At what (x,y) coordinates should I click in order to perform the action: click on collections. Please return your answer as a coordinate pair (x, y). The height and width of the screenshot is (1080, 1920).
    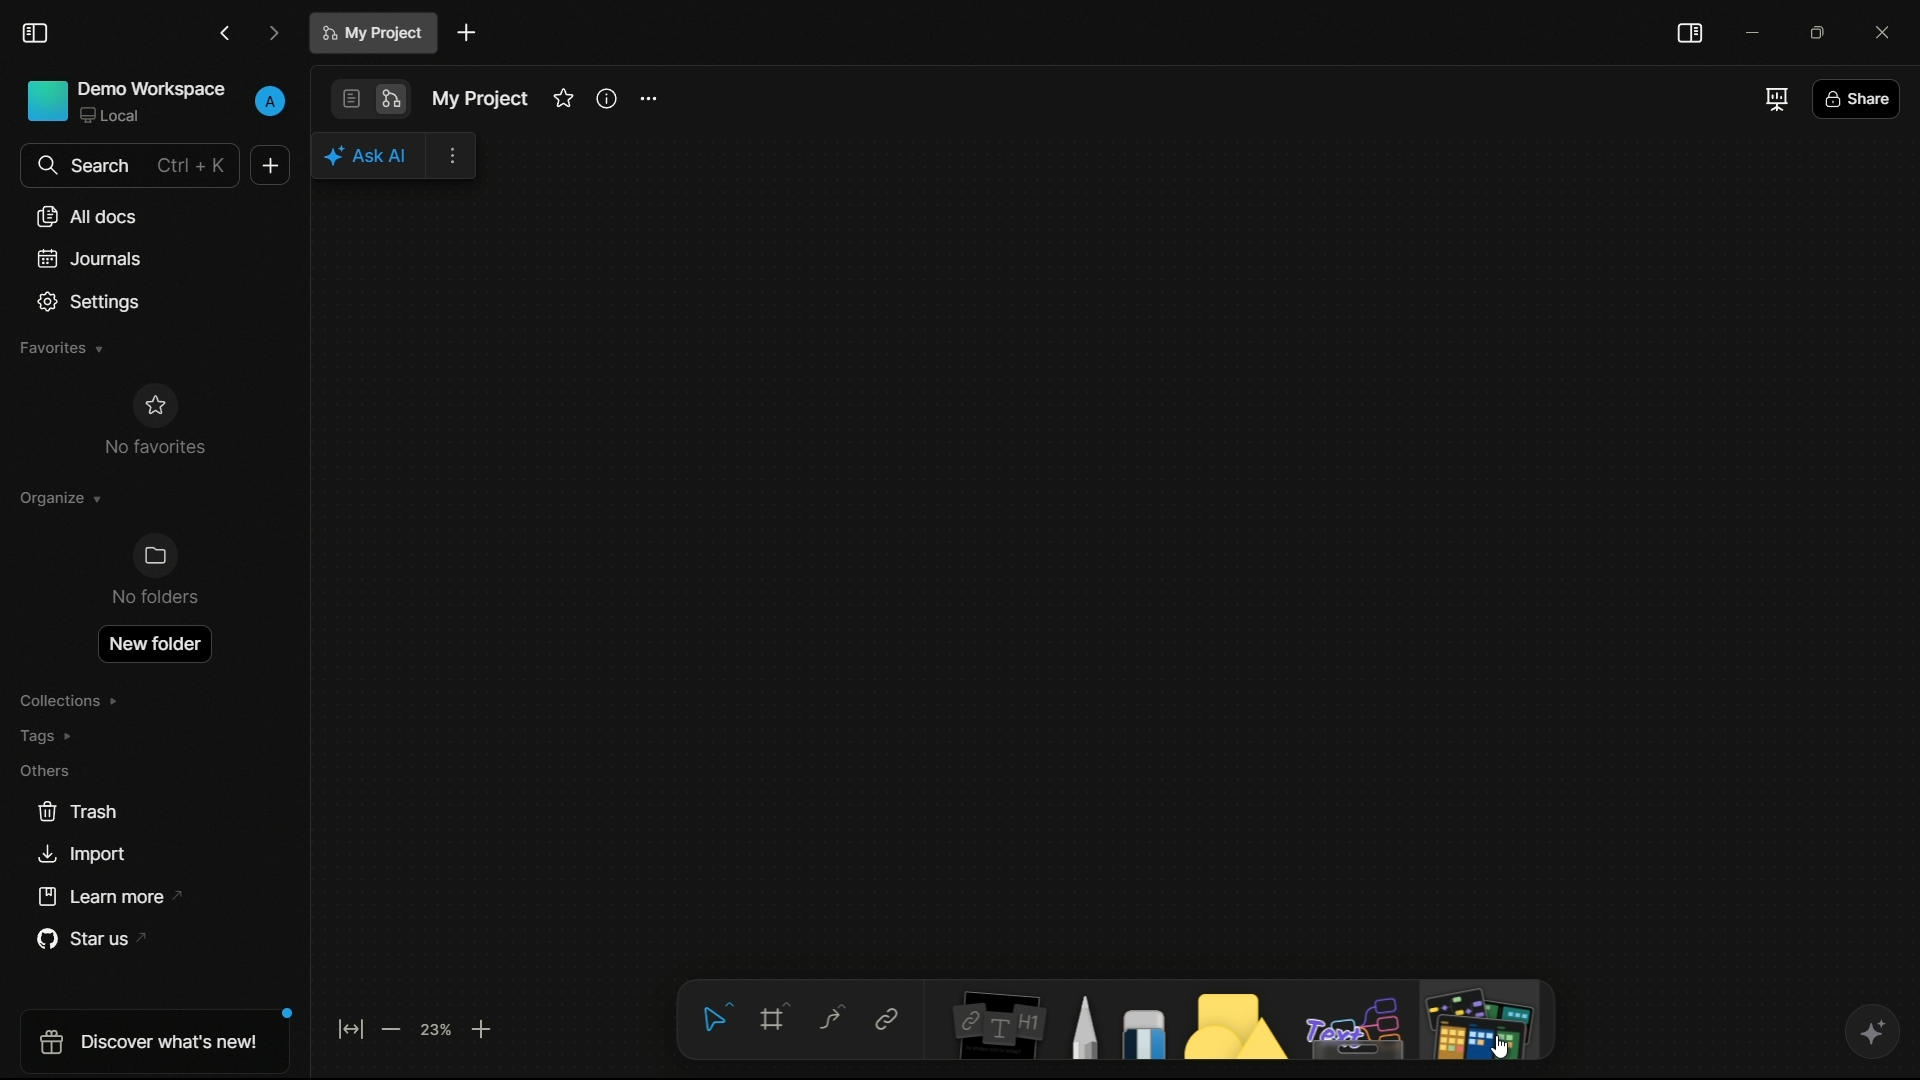
    Looking at the image, I should click on (68, 701).